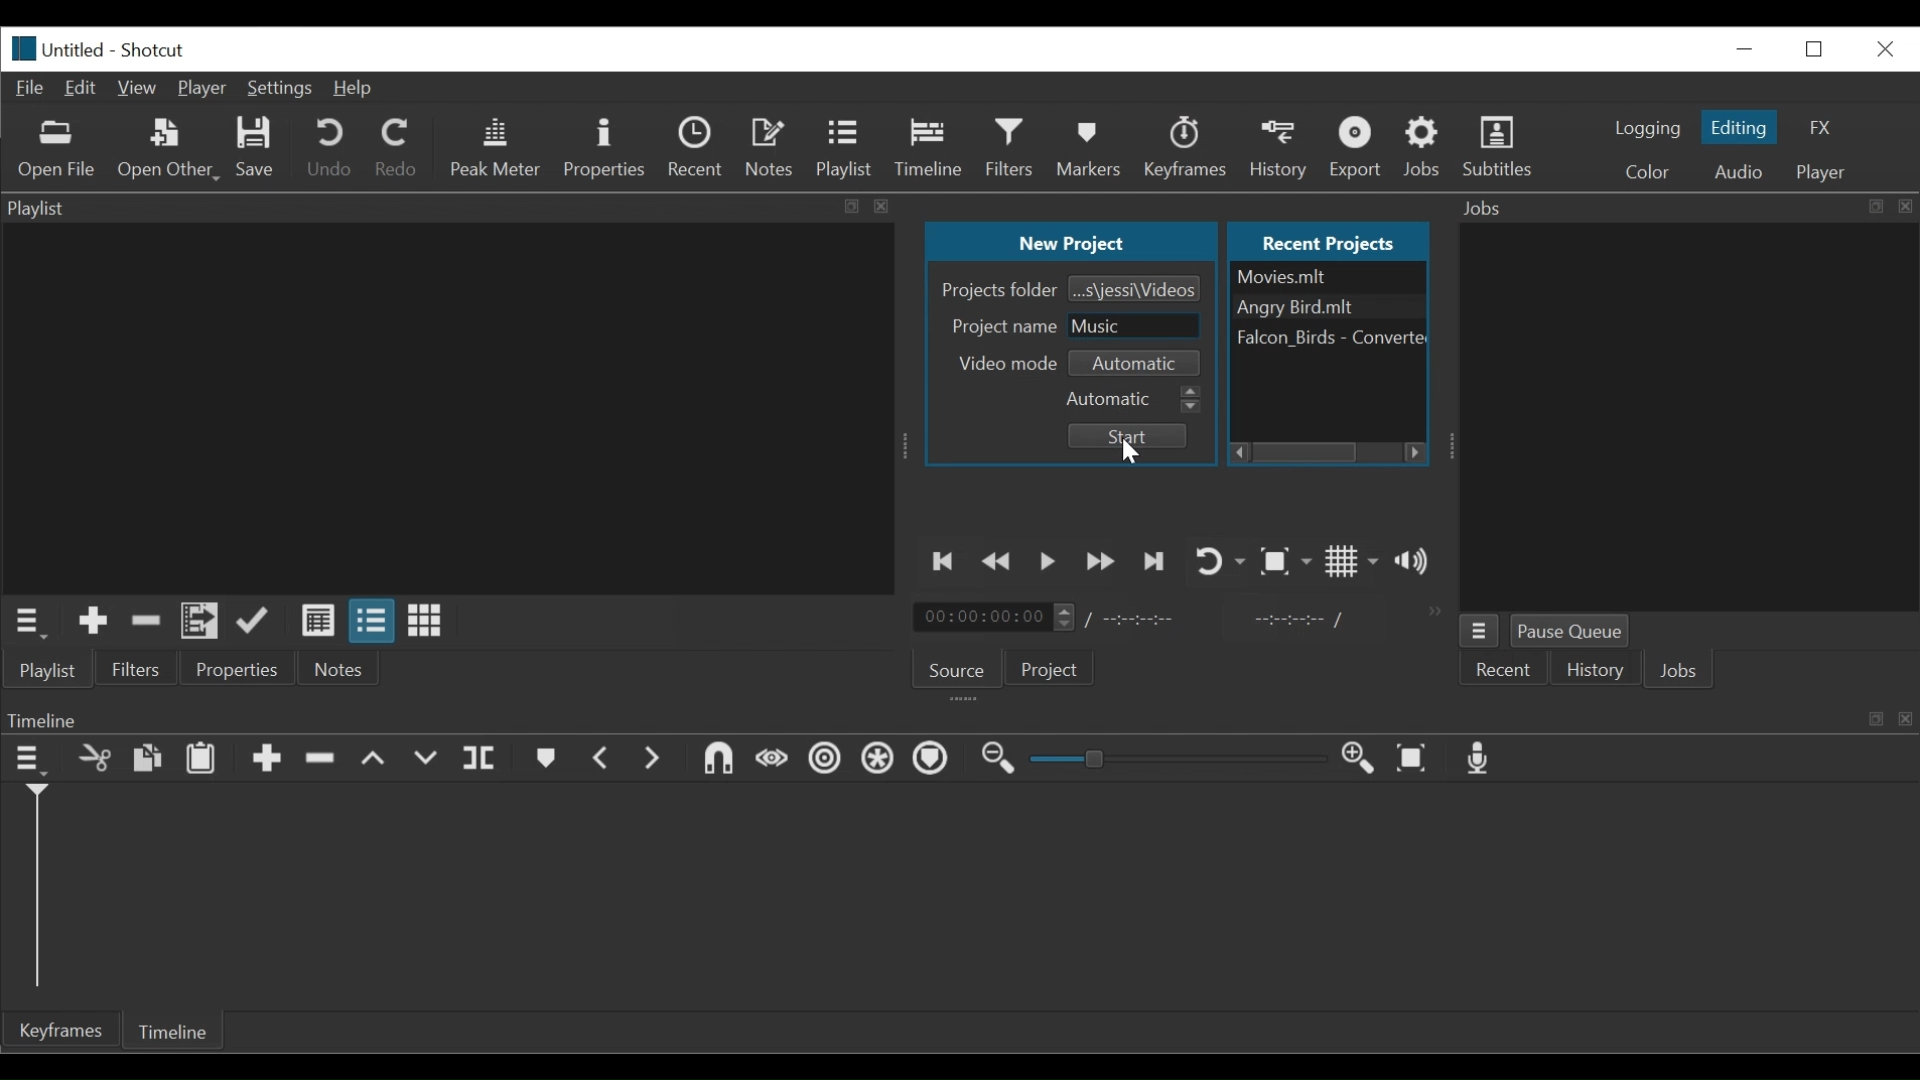  Describe the element at coordinates (1283, 148) in the screenshot. I see `History` at that location.